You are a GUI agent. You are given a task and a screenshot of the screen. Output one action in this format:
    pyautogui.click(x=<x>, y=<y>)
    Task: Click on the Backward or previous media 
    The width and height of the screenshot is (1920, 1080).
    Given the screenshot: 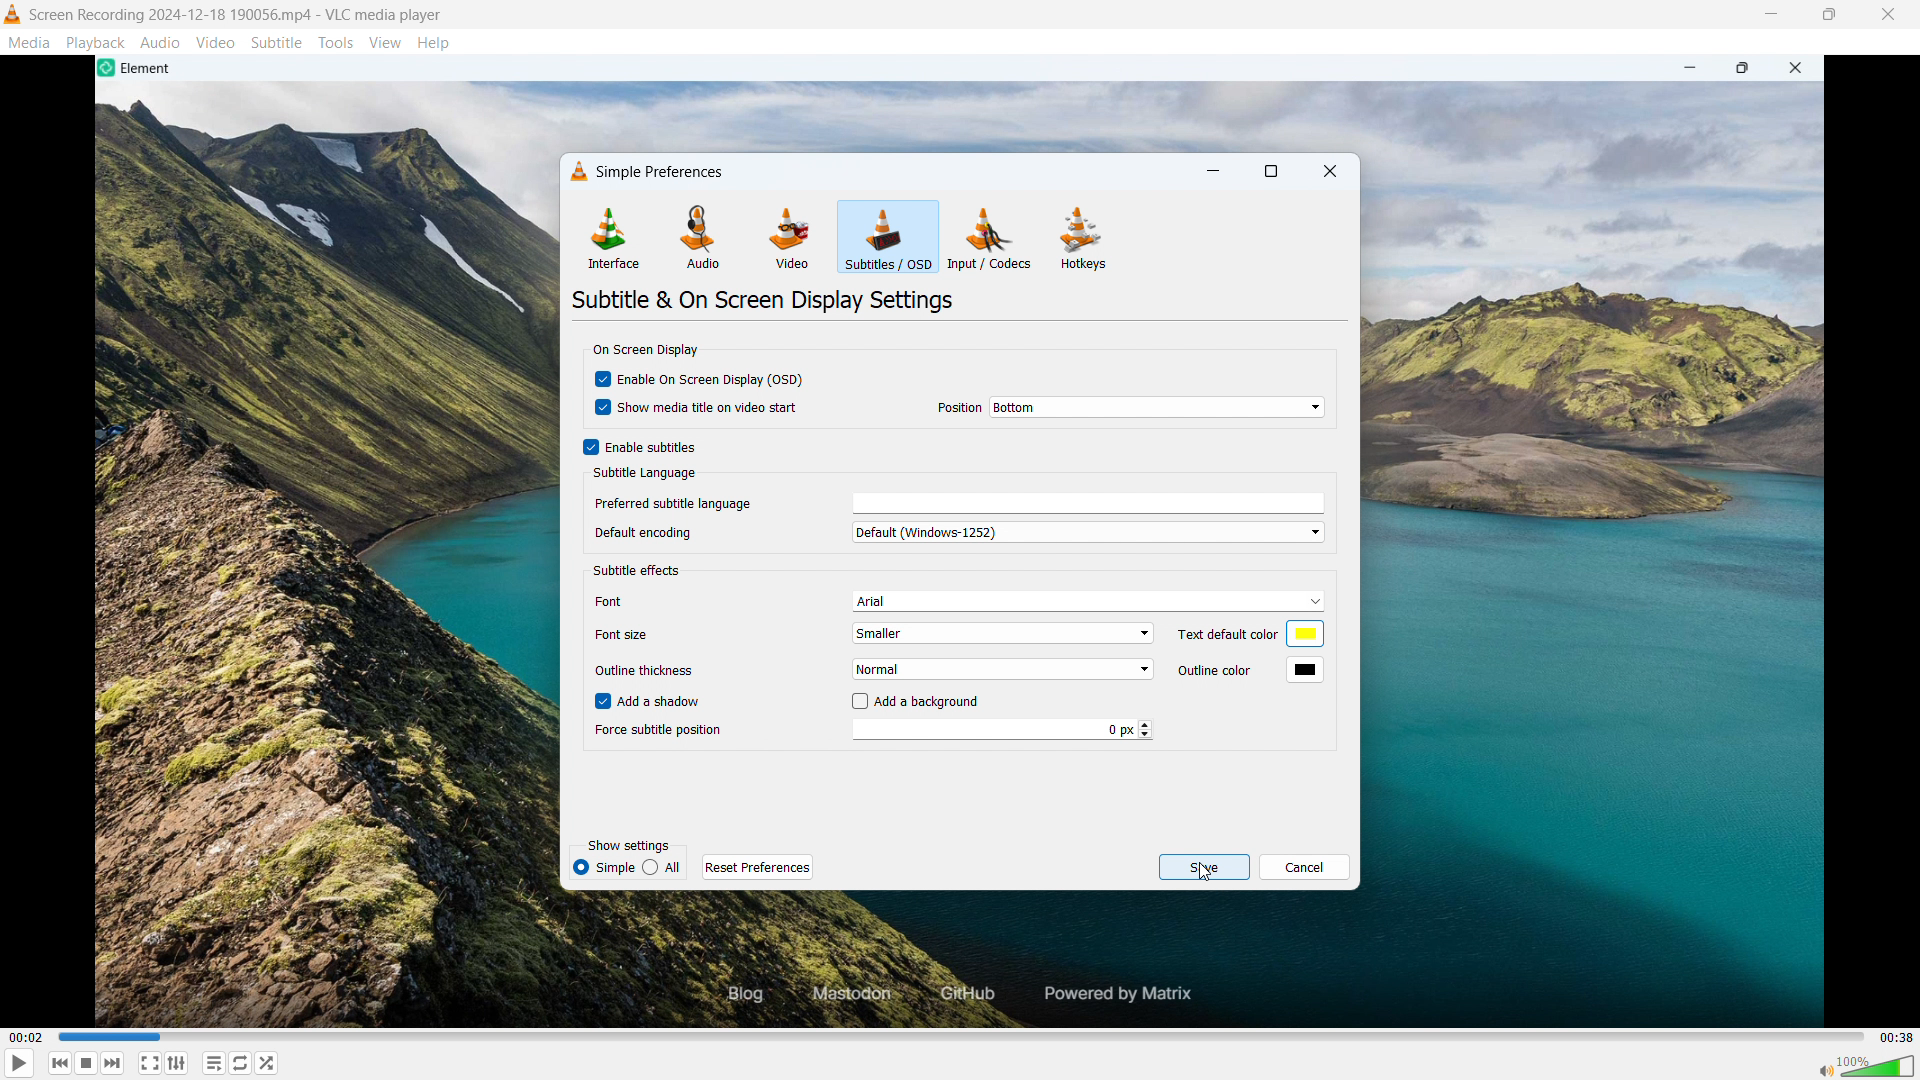 What is the action you would take?
    pyautogui.click(x=113, y=1063)
    